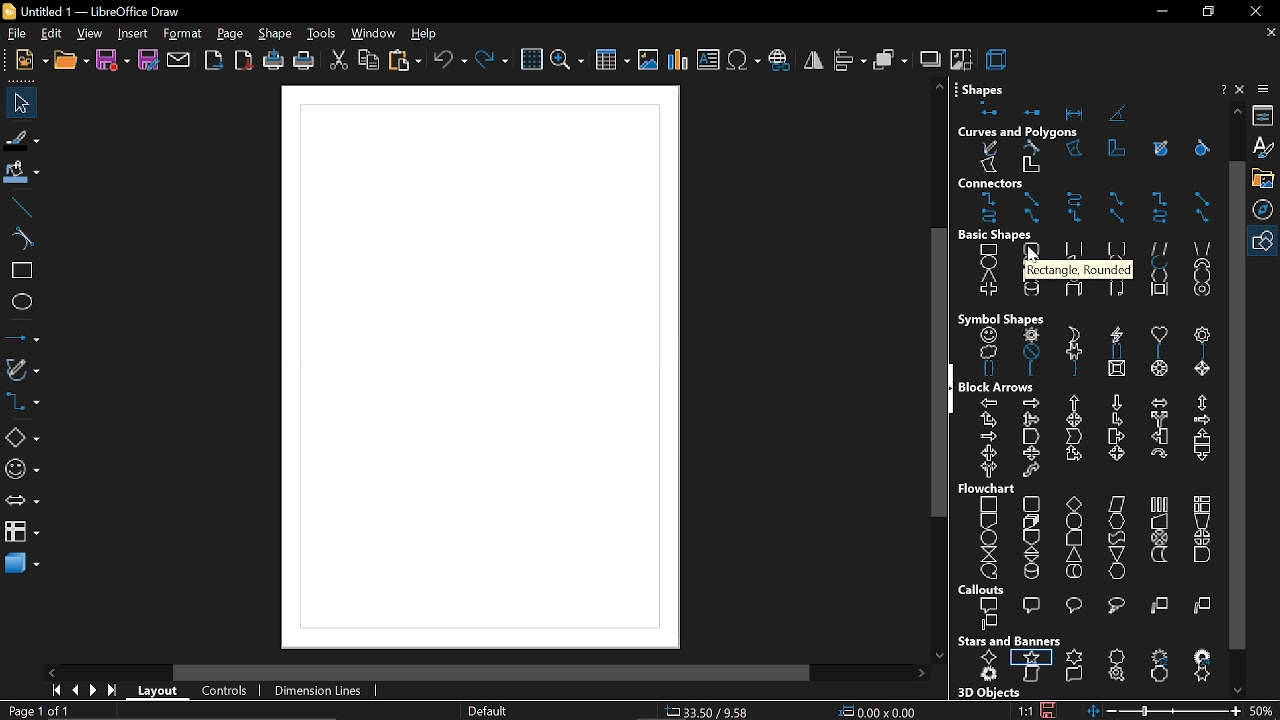 The width and height of the screenshot is (1280, 720). Describe the element at coordinates (709, 711) in the screenshot. I see `co-ordinate` at that location.